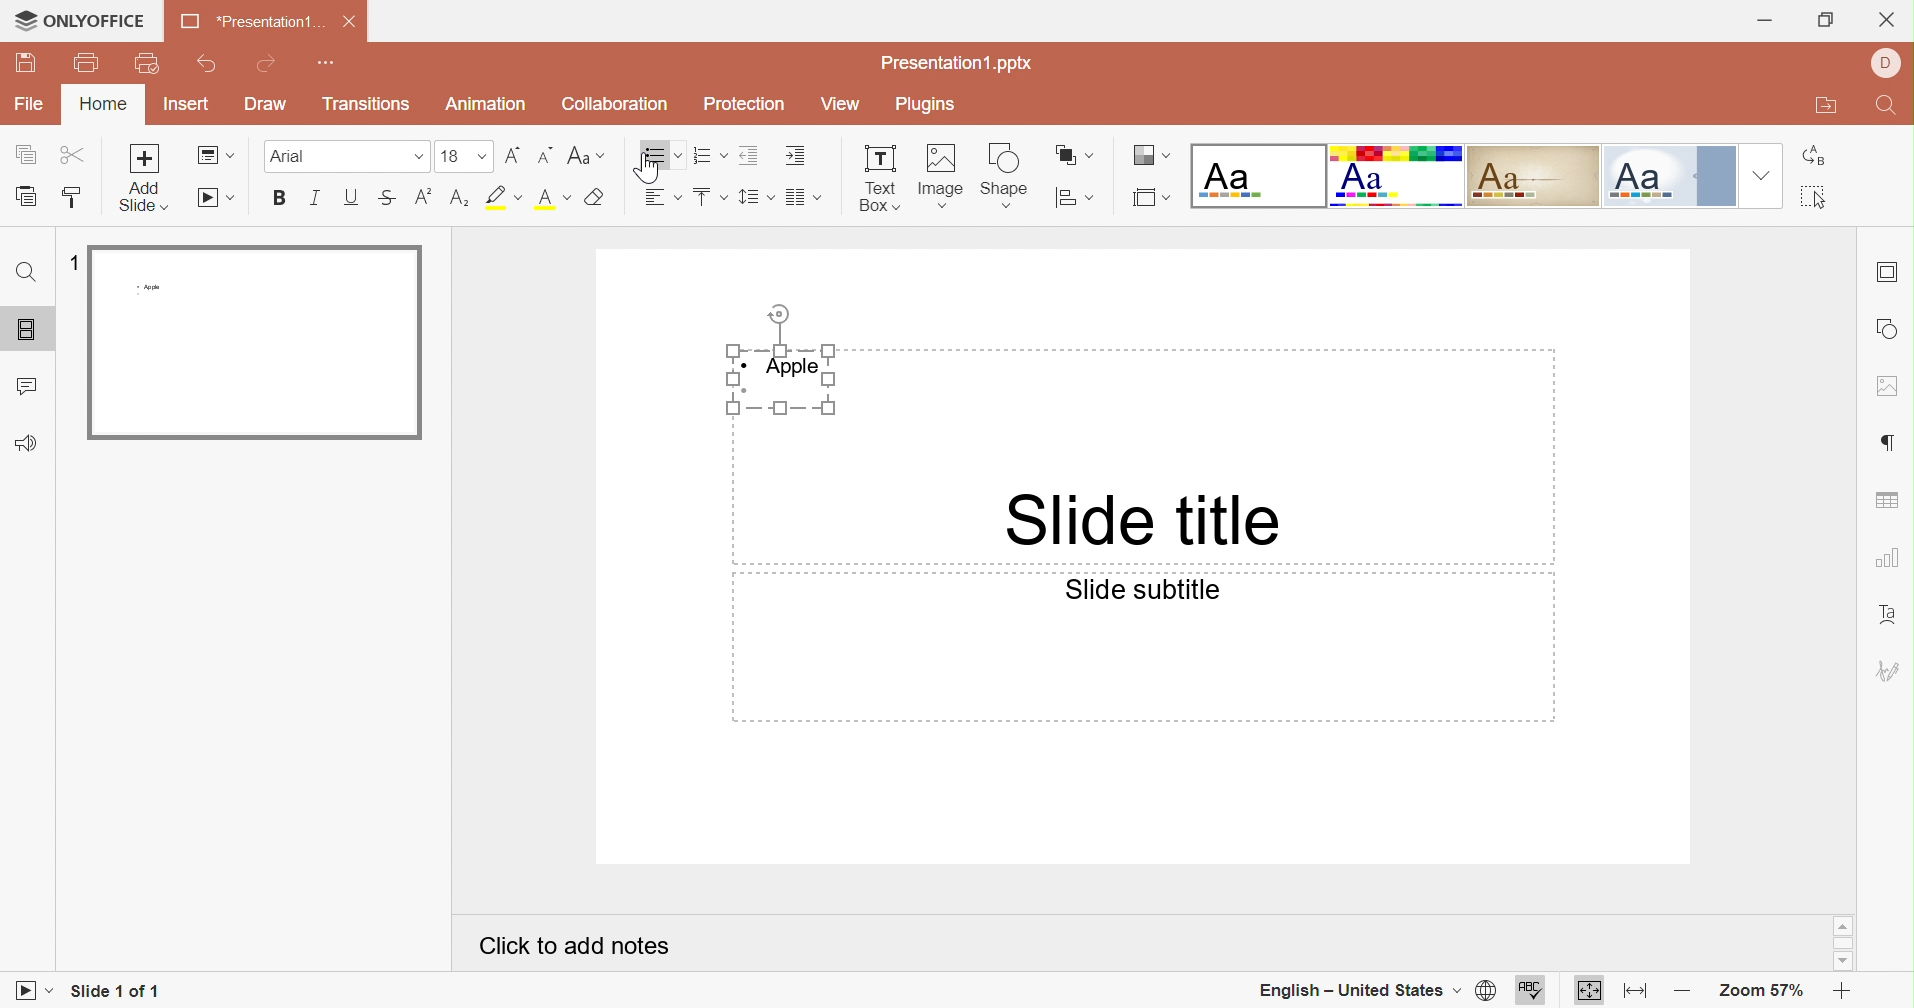 Image resolution: width=1914 pixels, height=1008 pixels. I want to click on Presentation1.pptx, so click(965, 63).